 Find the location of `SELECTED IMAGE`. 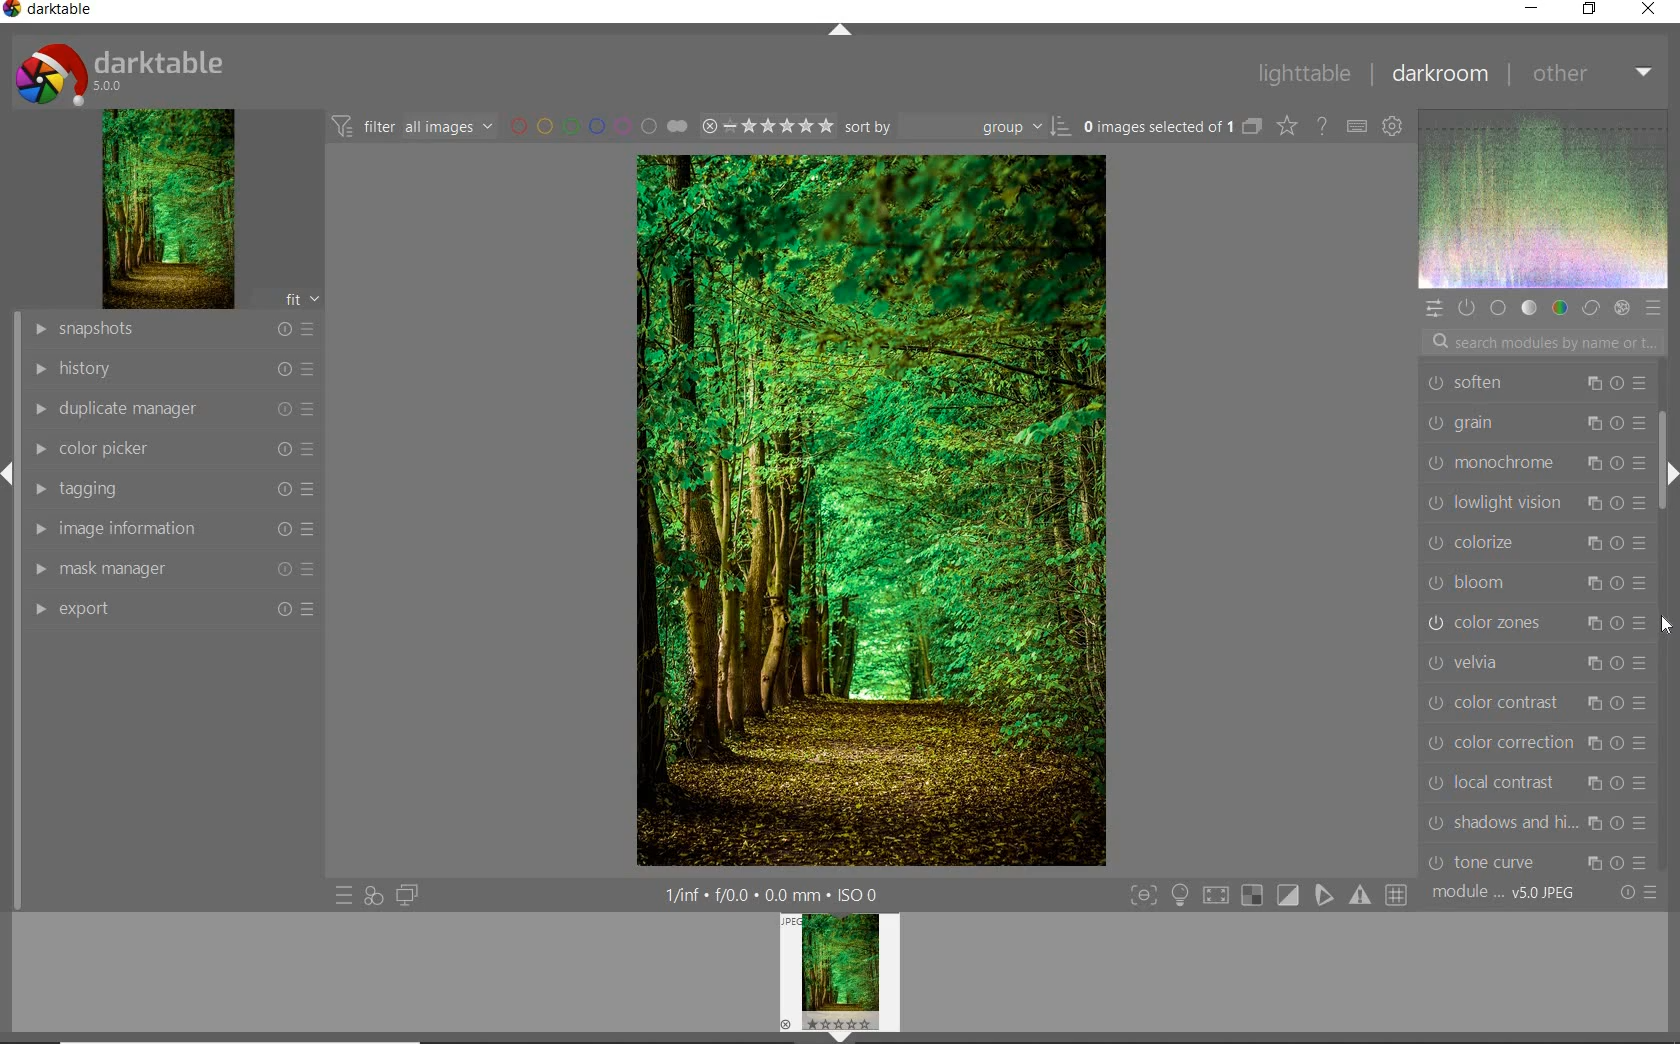

SELECTED IMAGE is located at coordinates (873, 509).